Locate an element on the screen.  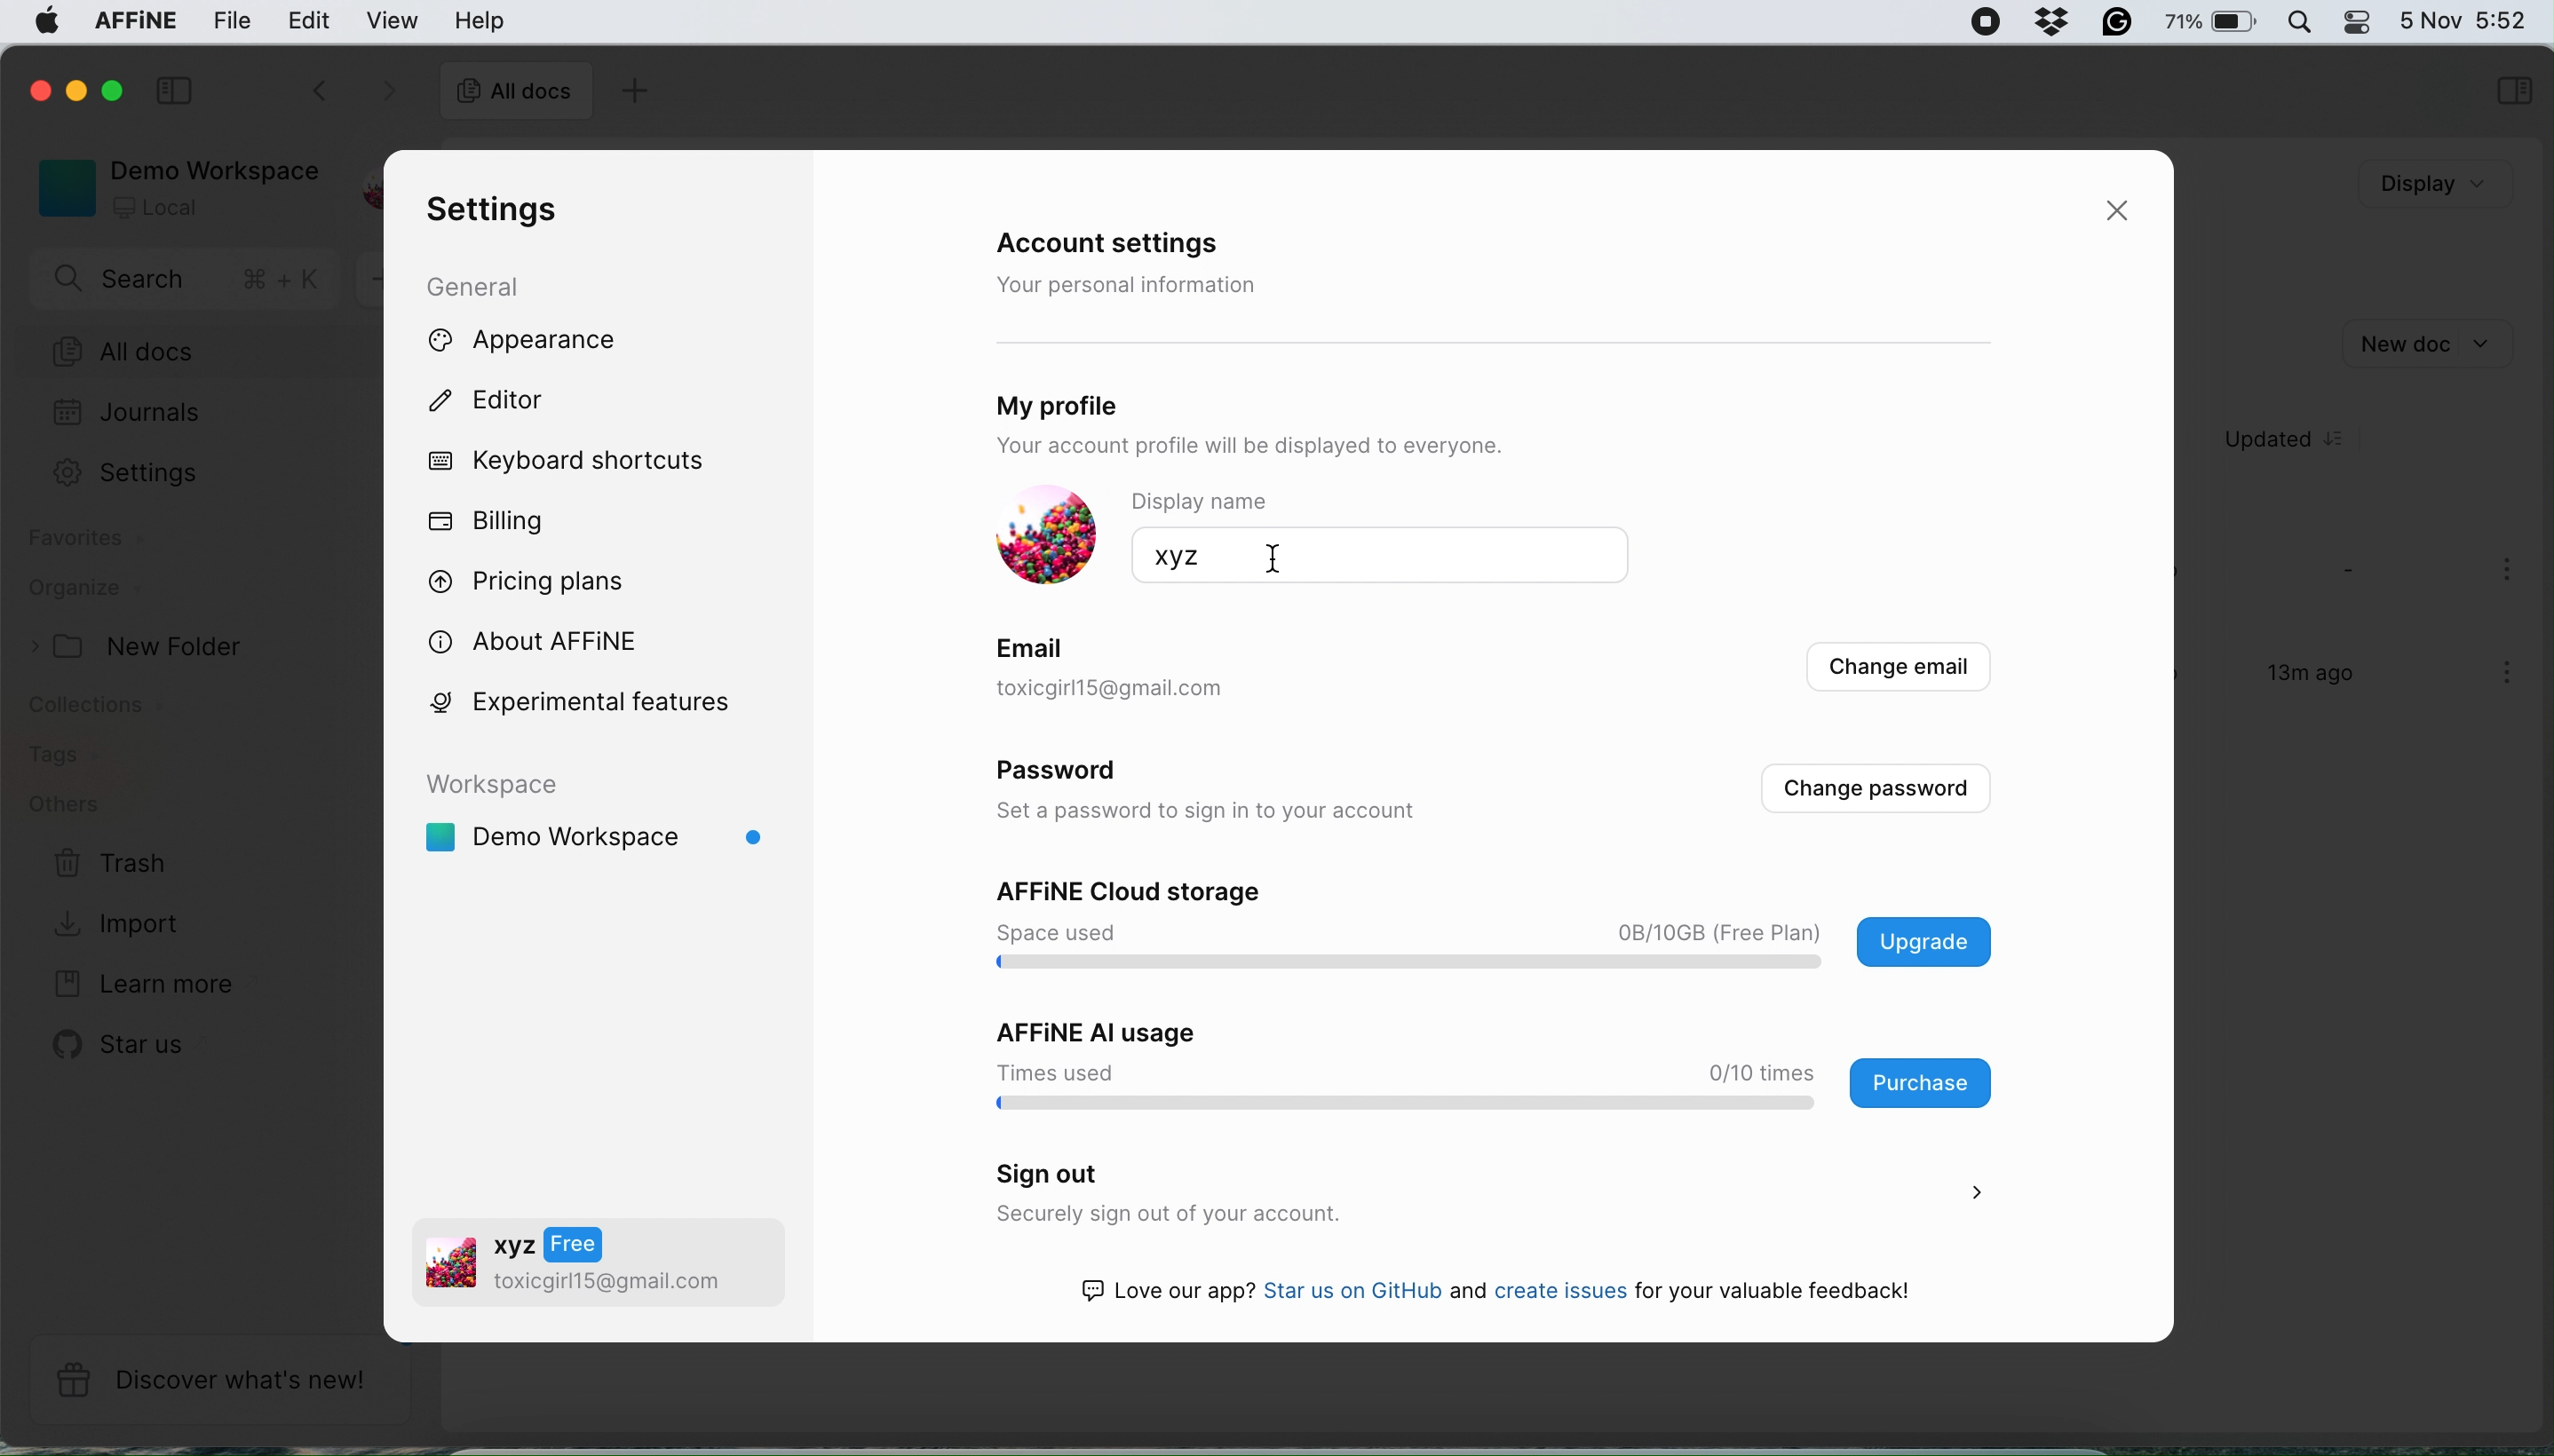
editor is located at coordinates (507, 404).